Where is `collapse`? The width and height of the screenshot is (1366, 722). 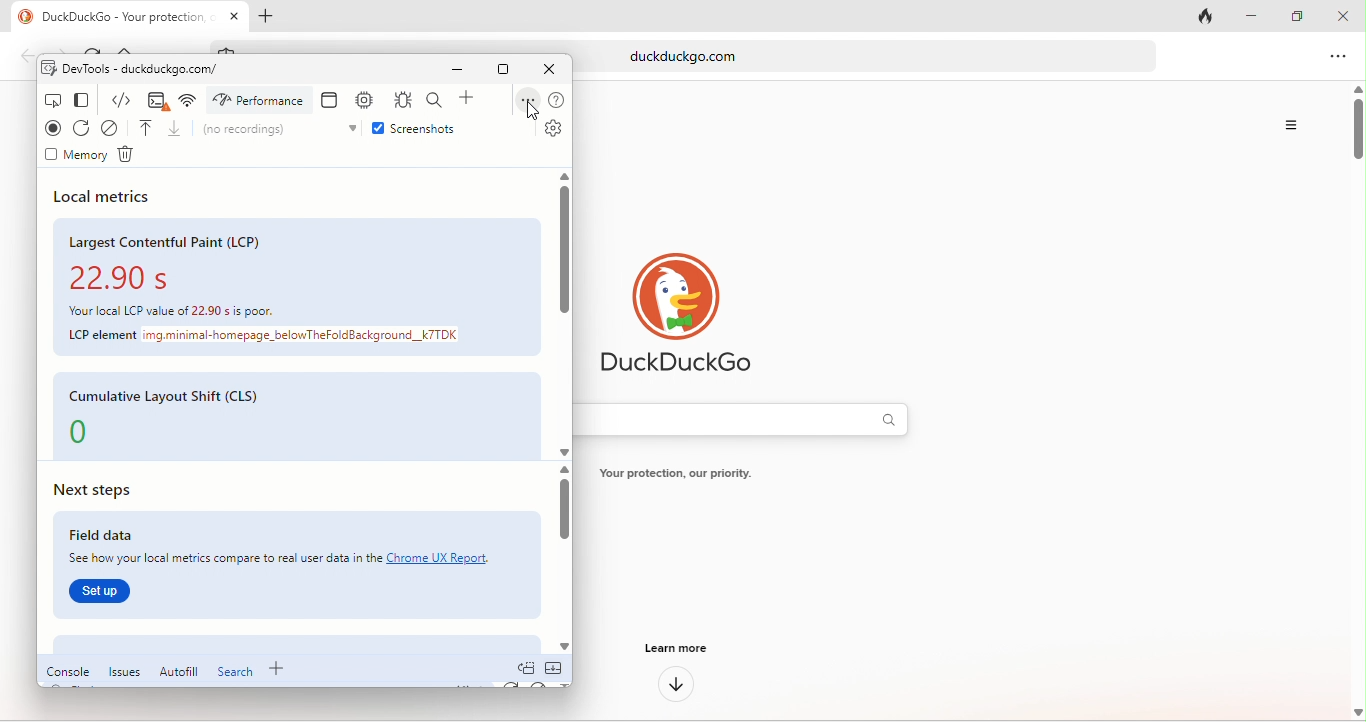 collapse is located at coordinates (556, 665).